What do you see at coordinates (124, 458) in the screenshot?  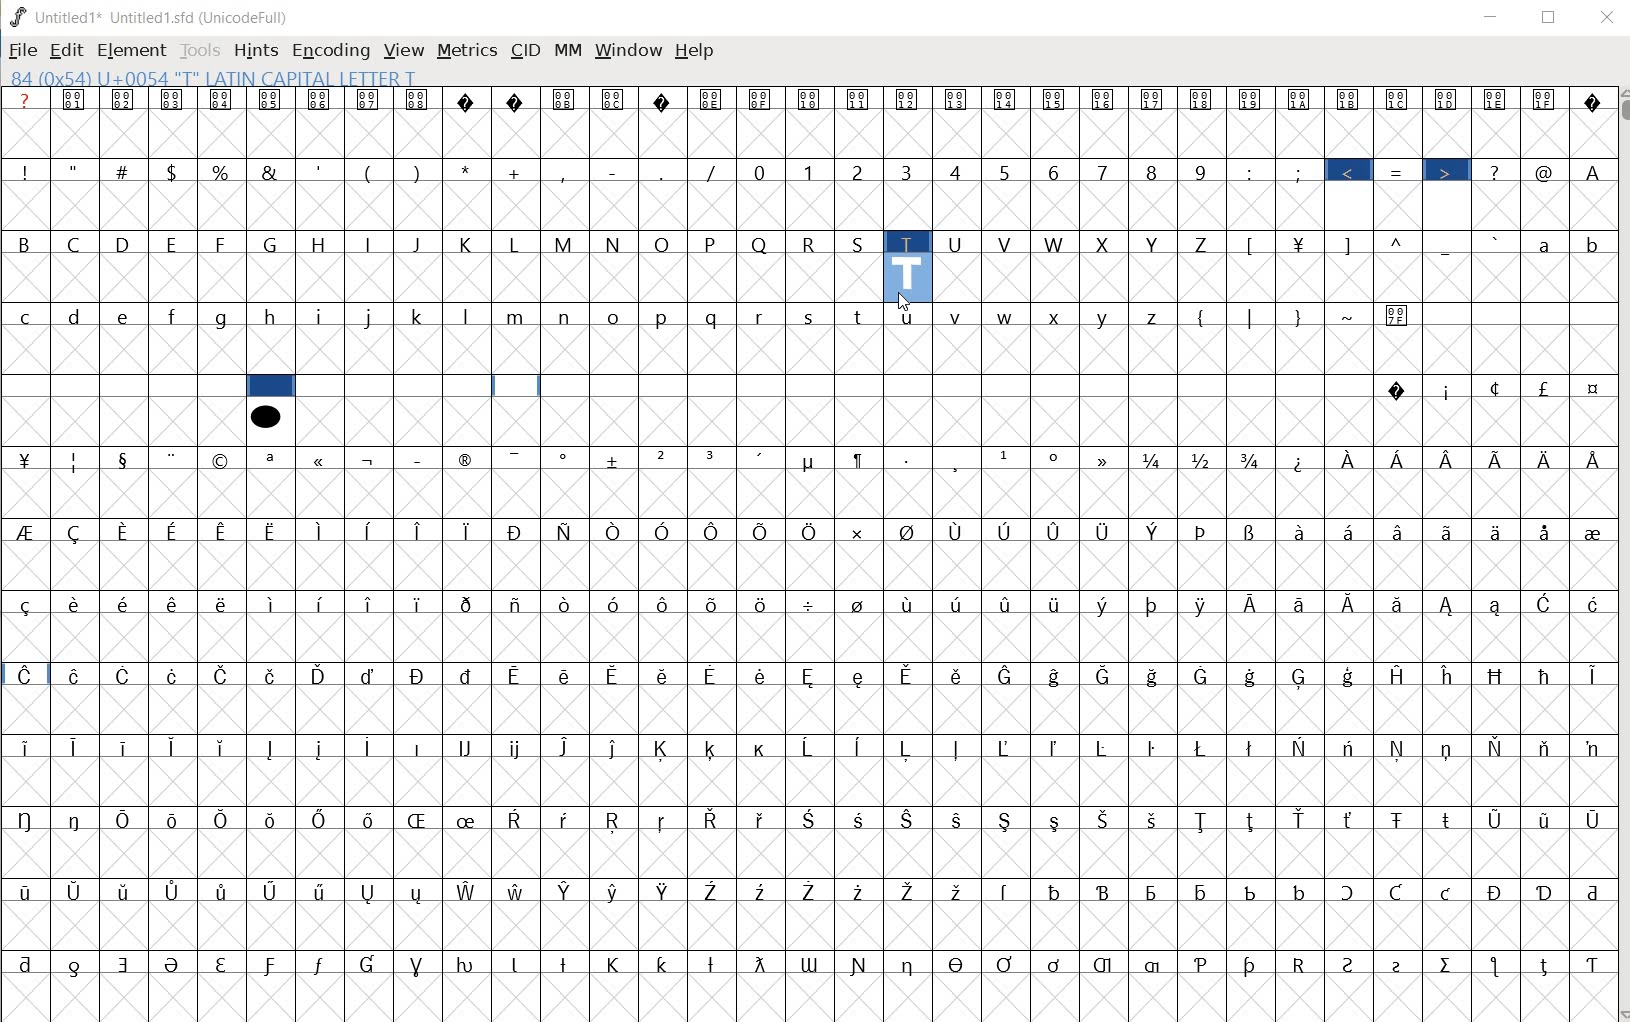 I see `Symbol` at bounding box center [124, 458].